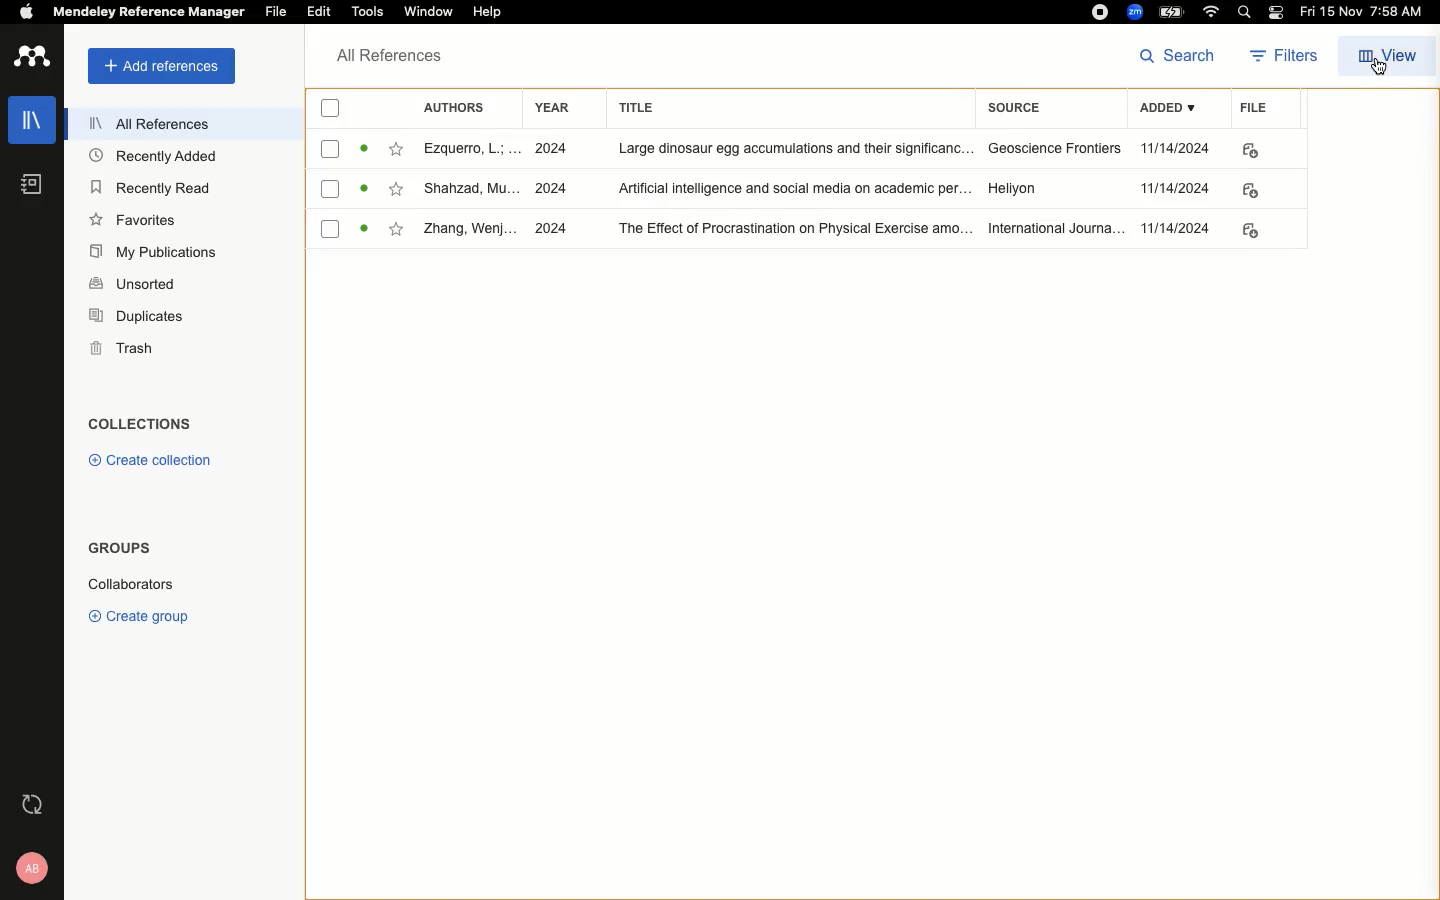 This screenshot has height=900, width=1440. What do you see at coordinates (365, 230) in the screenshot?
I see `Active` at bounding box center [365, 230].